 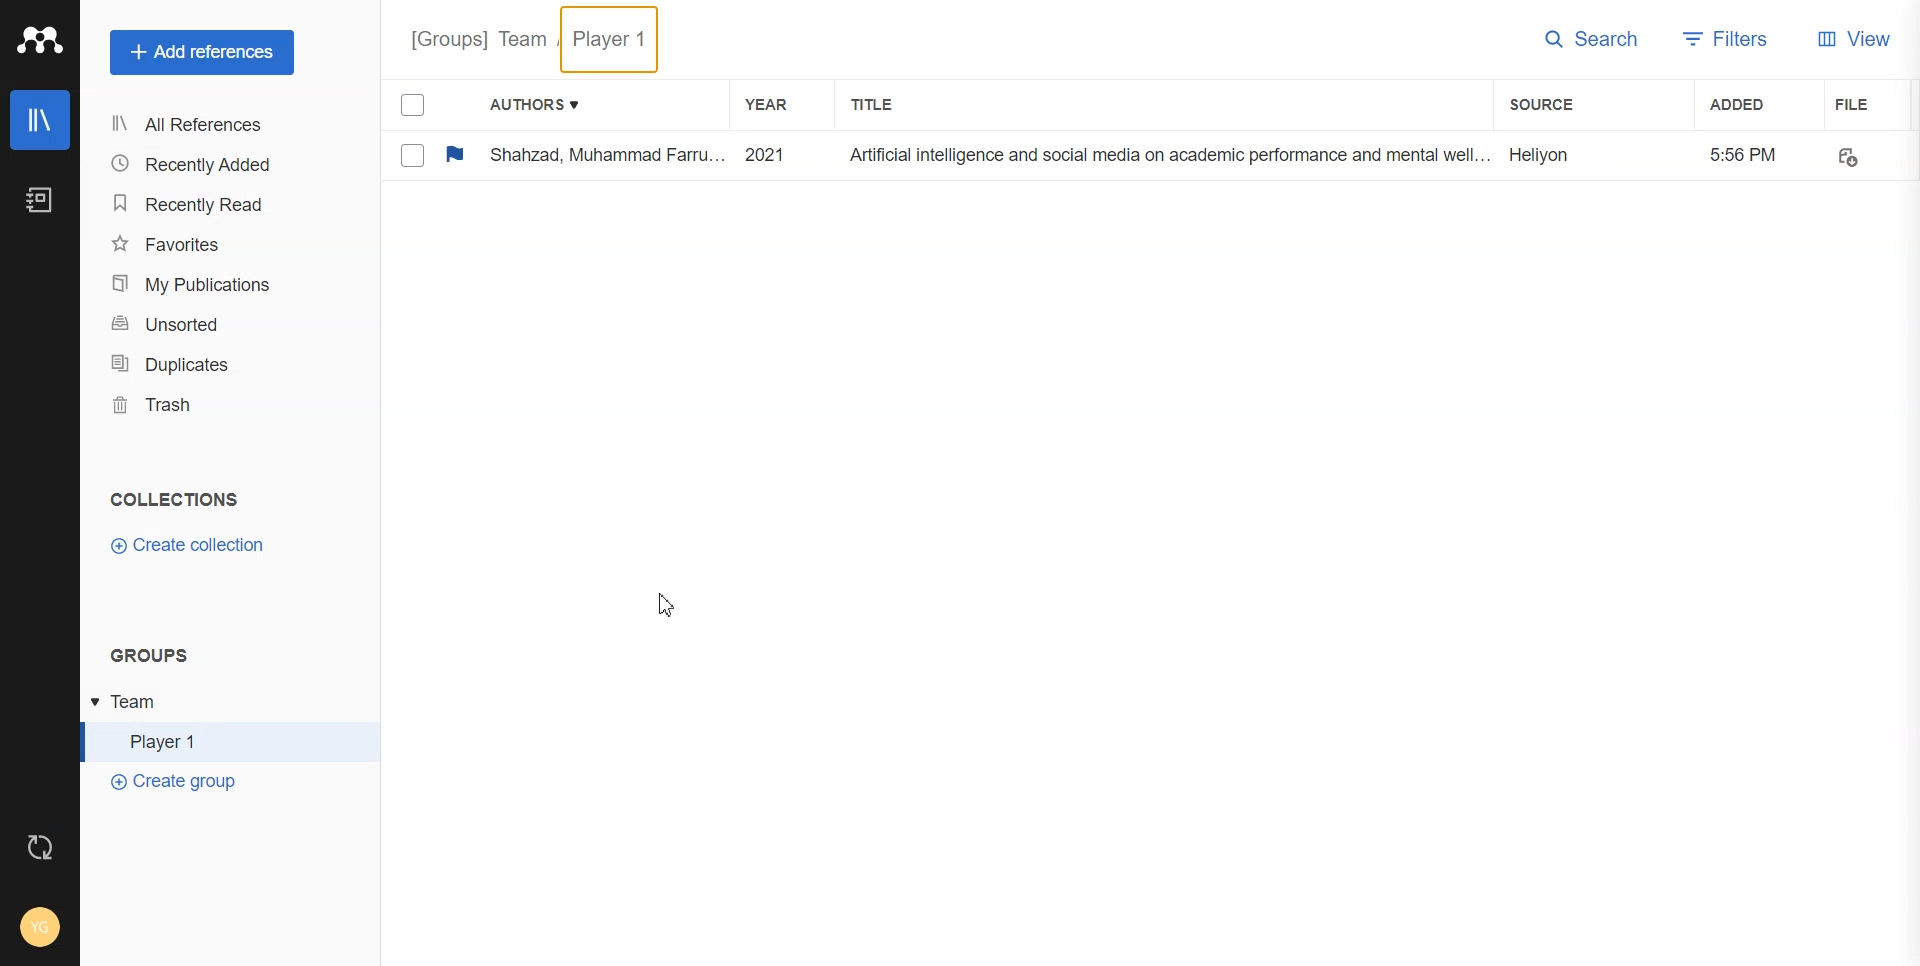 What do you see at coordinates (202, 204) in the screenshot?
I see `Recently Read` at bounding box center [202, 204].